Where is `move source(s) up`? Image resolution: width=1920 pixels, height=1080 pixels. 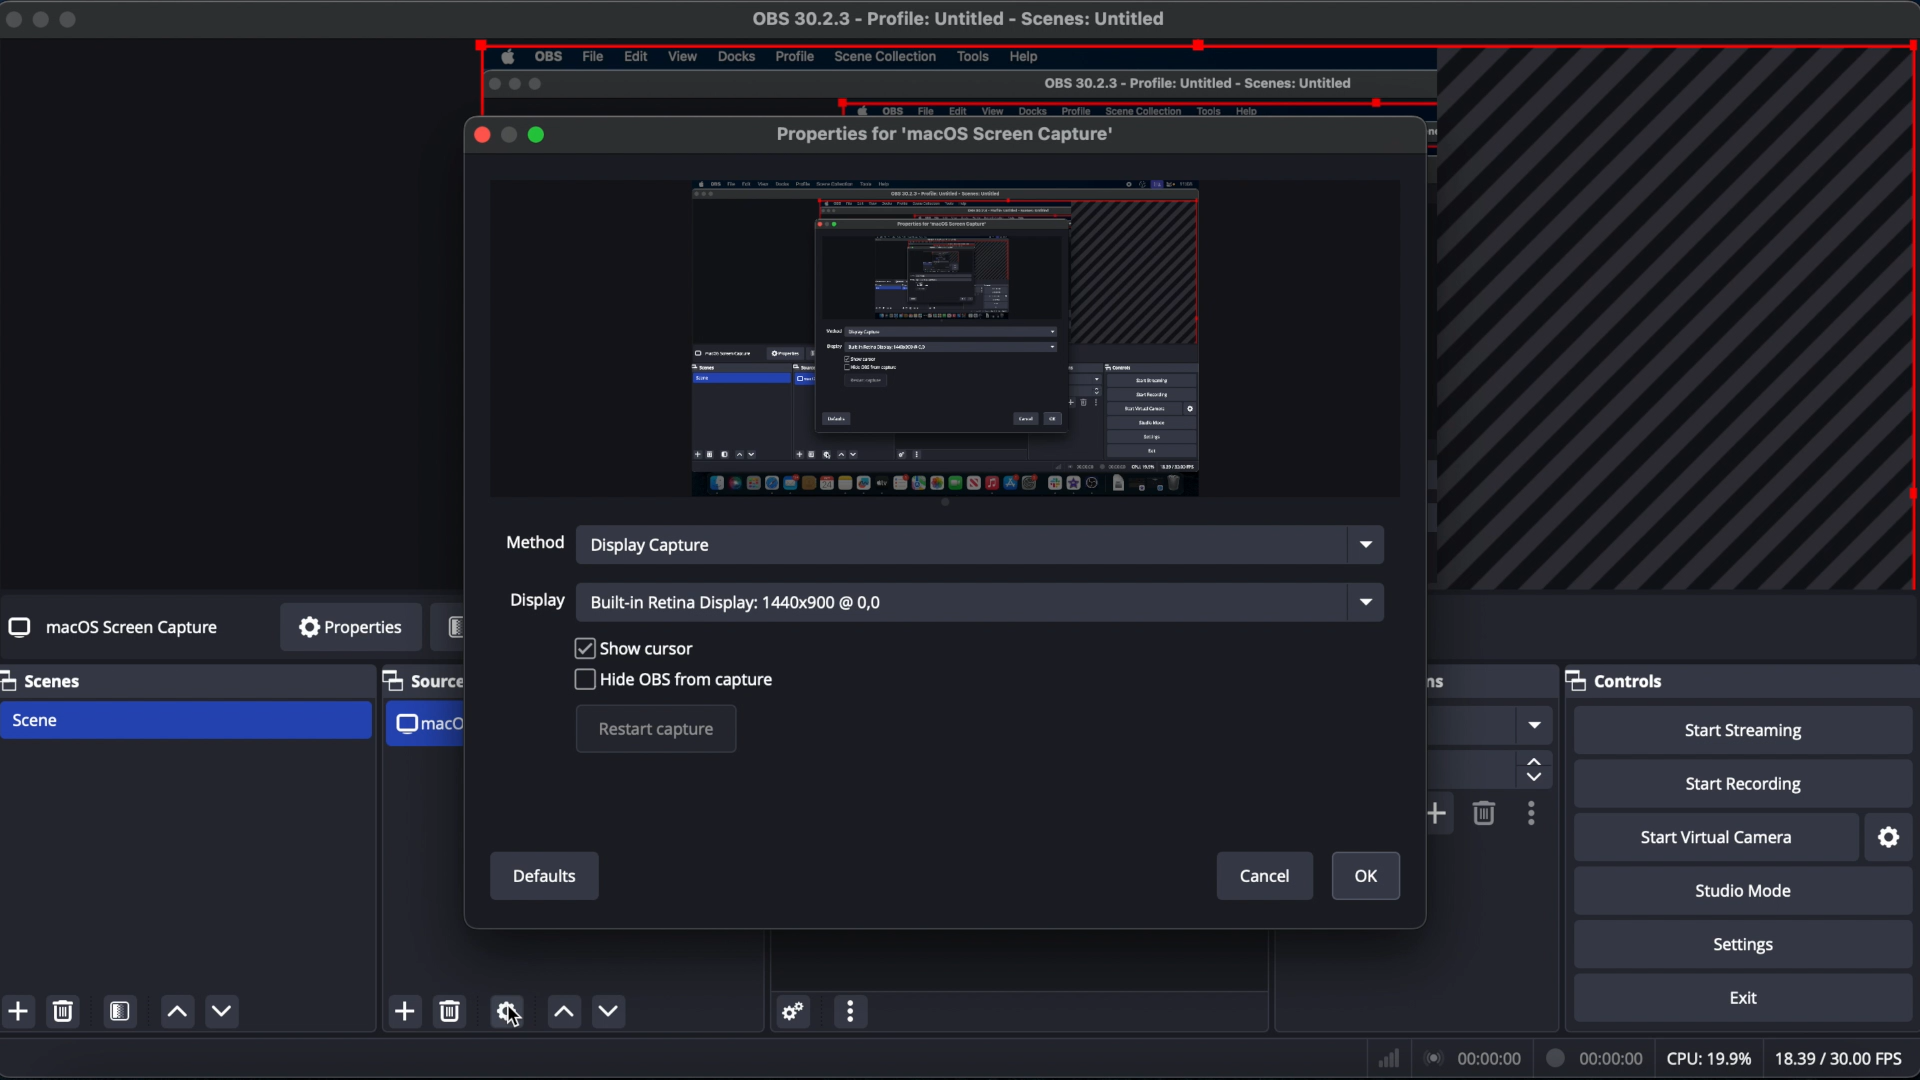
move source(s) up is located at coordinates (609, 1012).